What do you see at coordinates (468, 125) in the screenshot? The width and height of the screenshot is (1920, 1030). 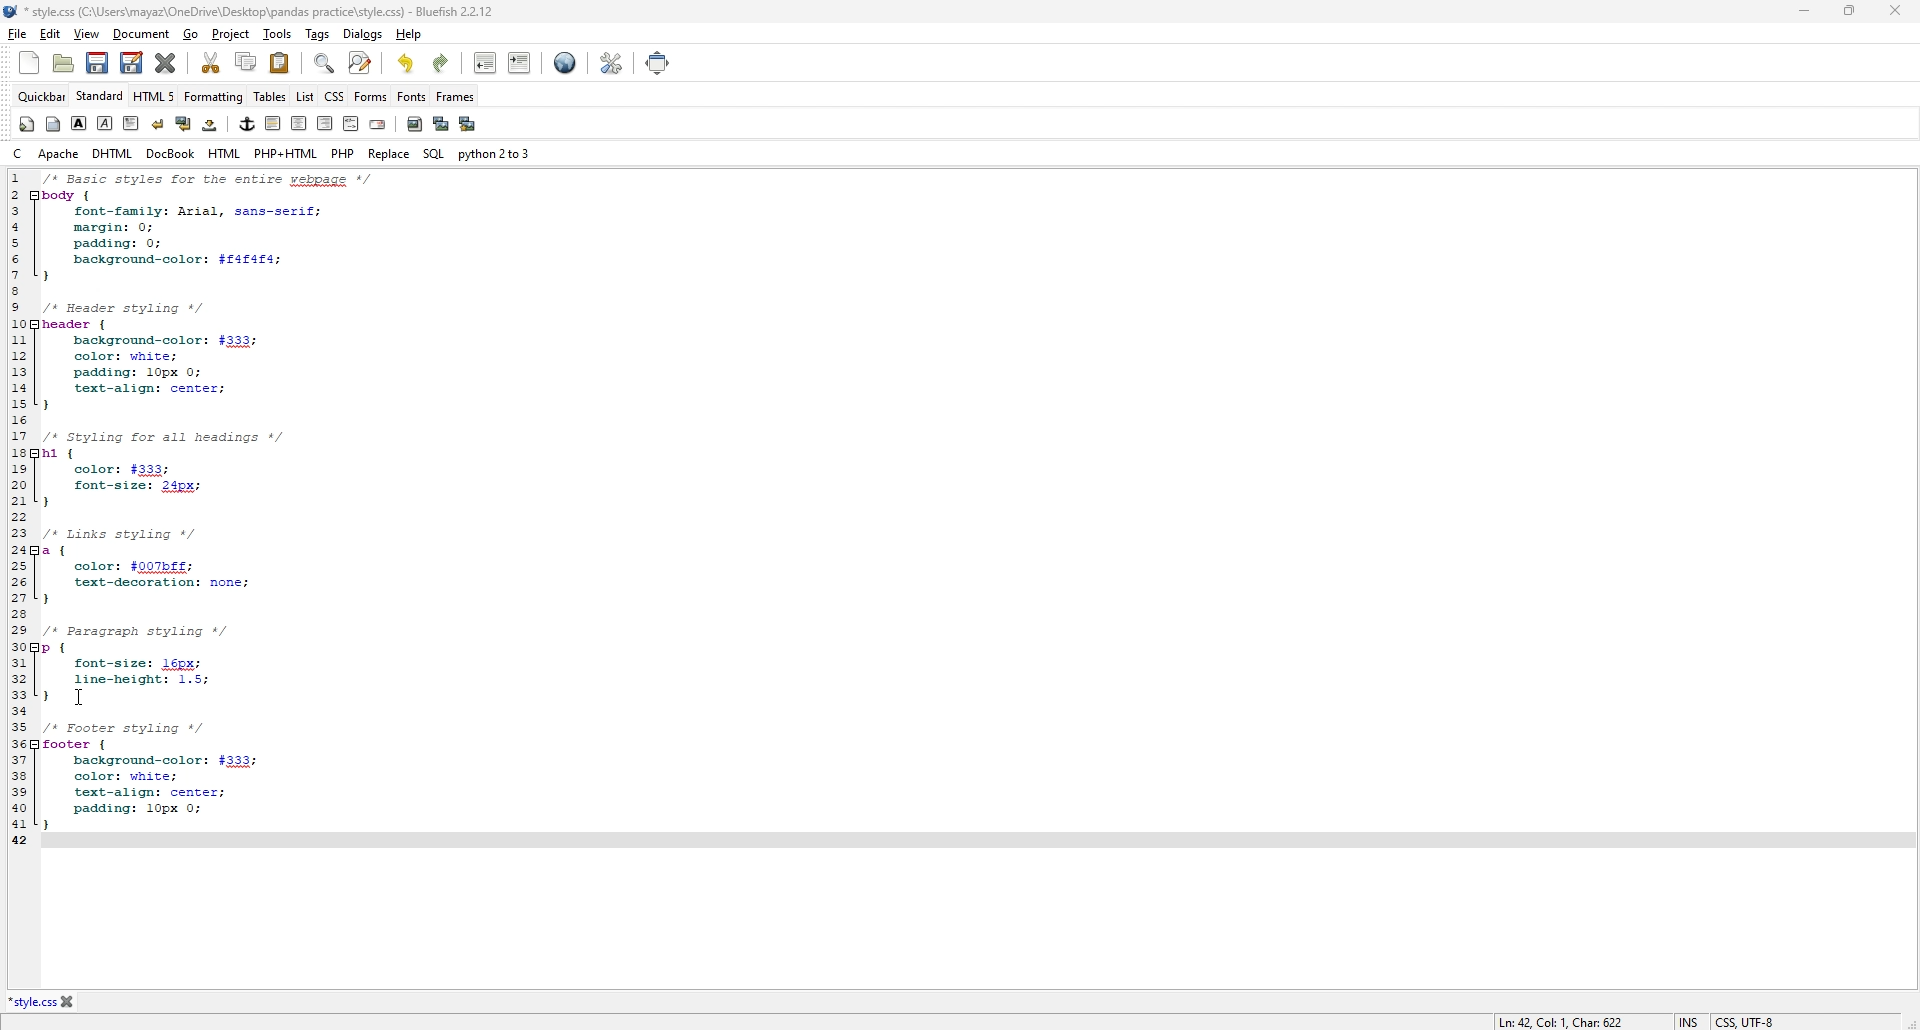 I see `multi thumbnail` at bounding box center [468, 125].